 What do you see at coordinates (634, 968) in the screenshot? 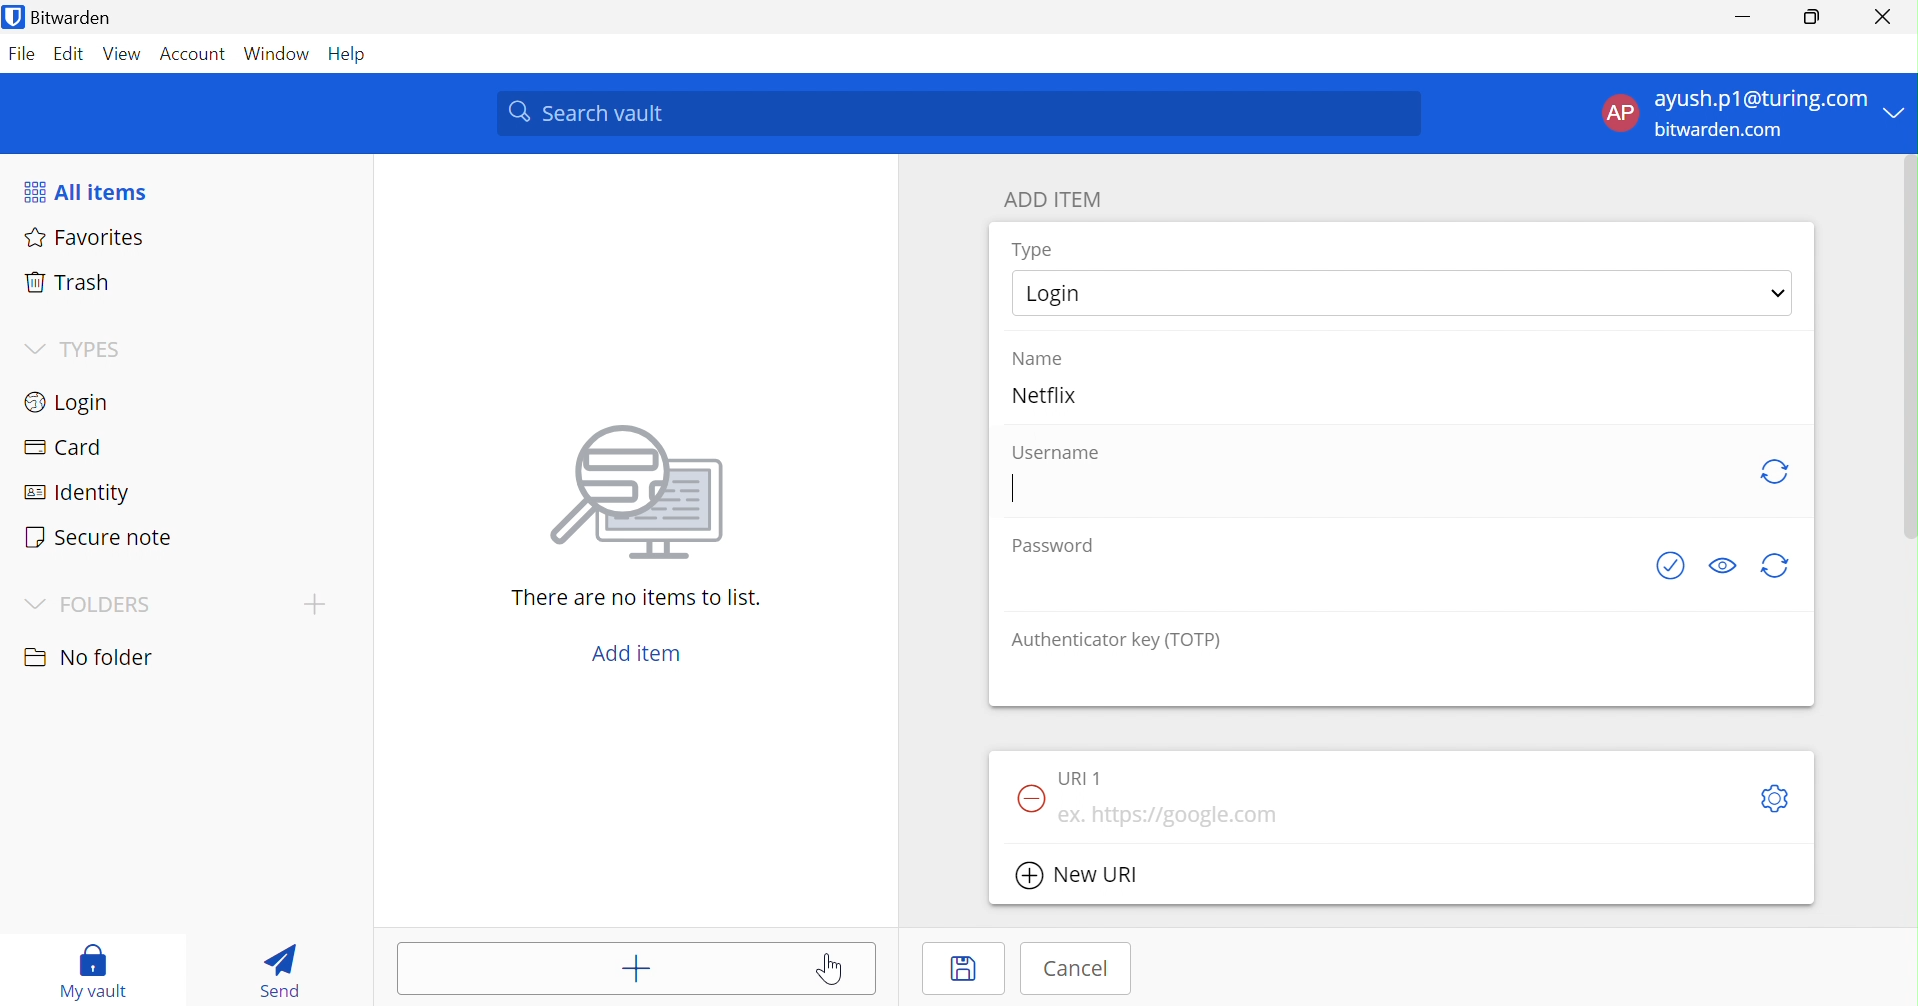
I see `Add item` at bounding box center [634, 968].